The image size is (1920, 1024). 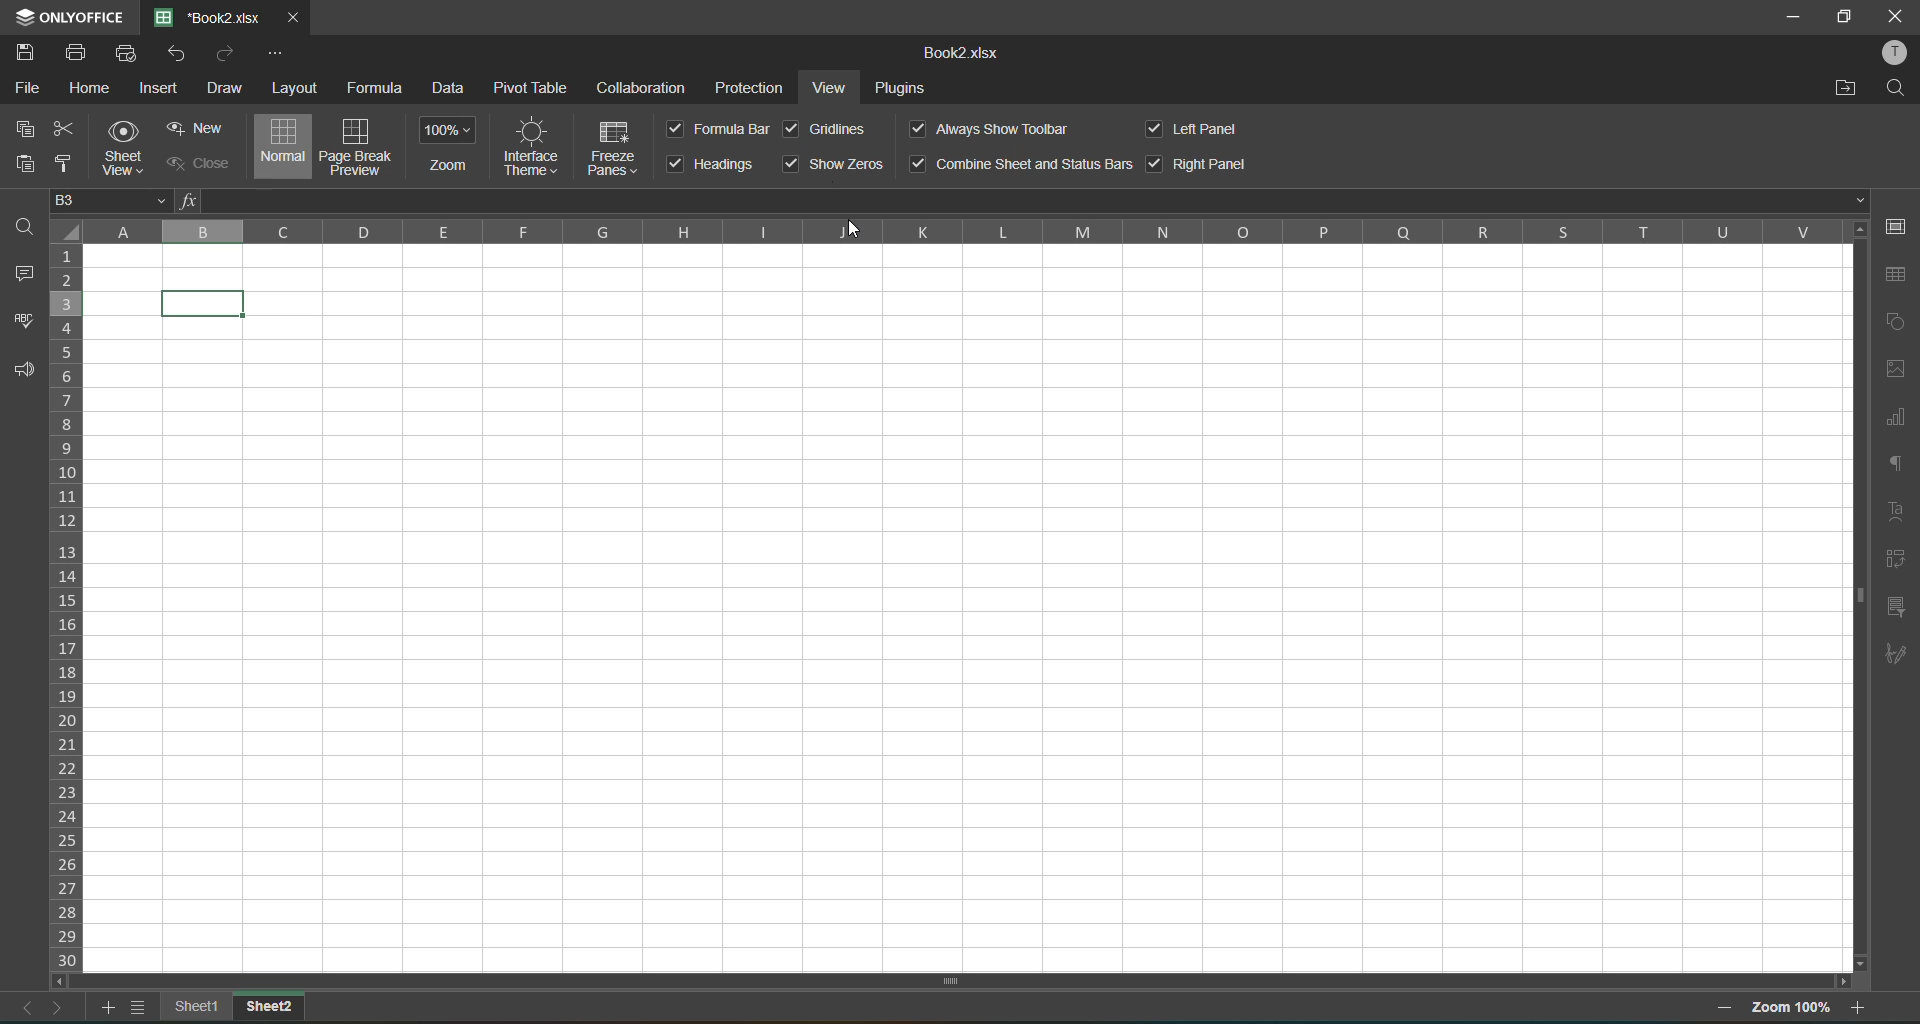 I want to click on scrollbar, so click(x=1859, y=593).